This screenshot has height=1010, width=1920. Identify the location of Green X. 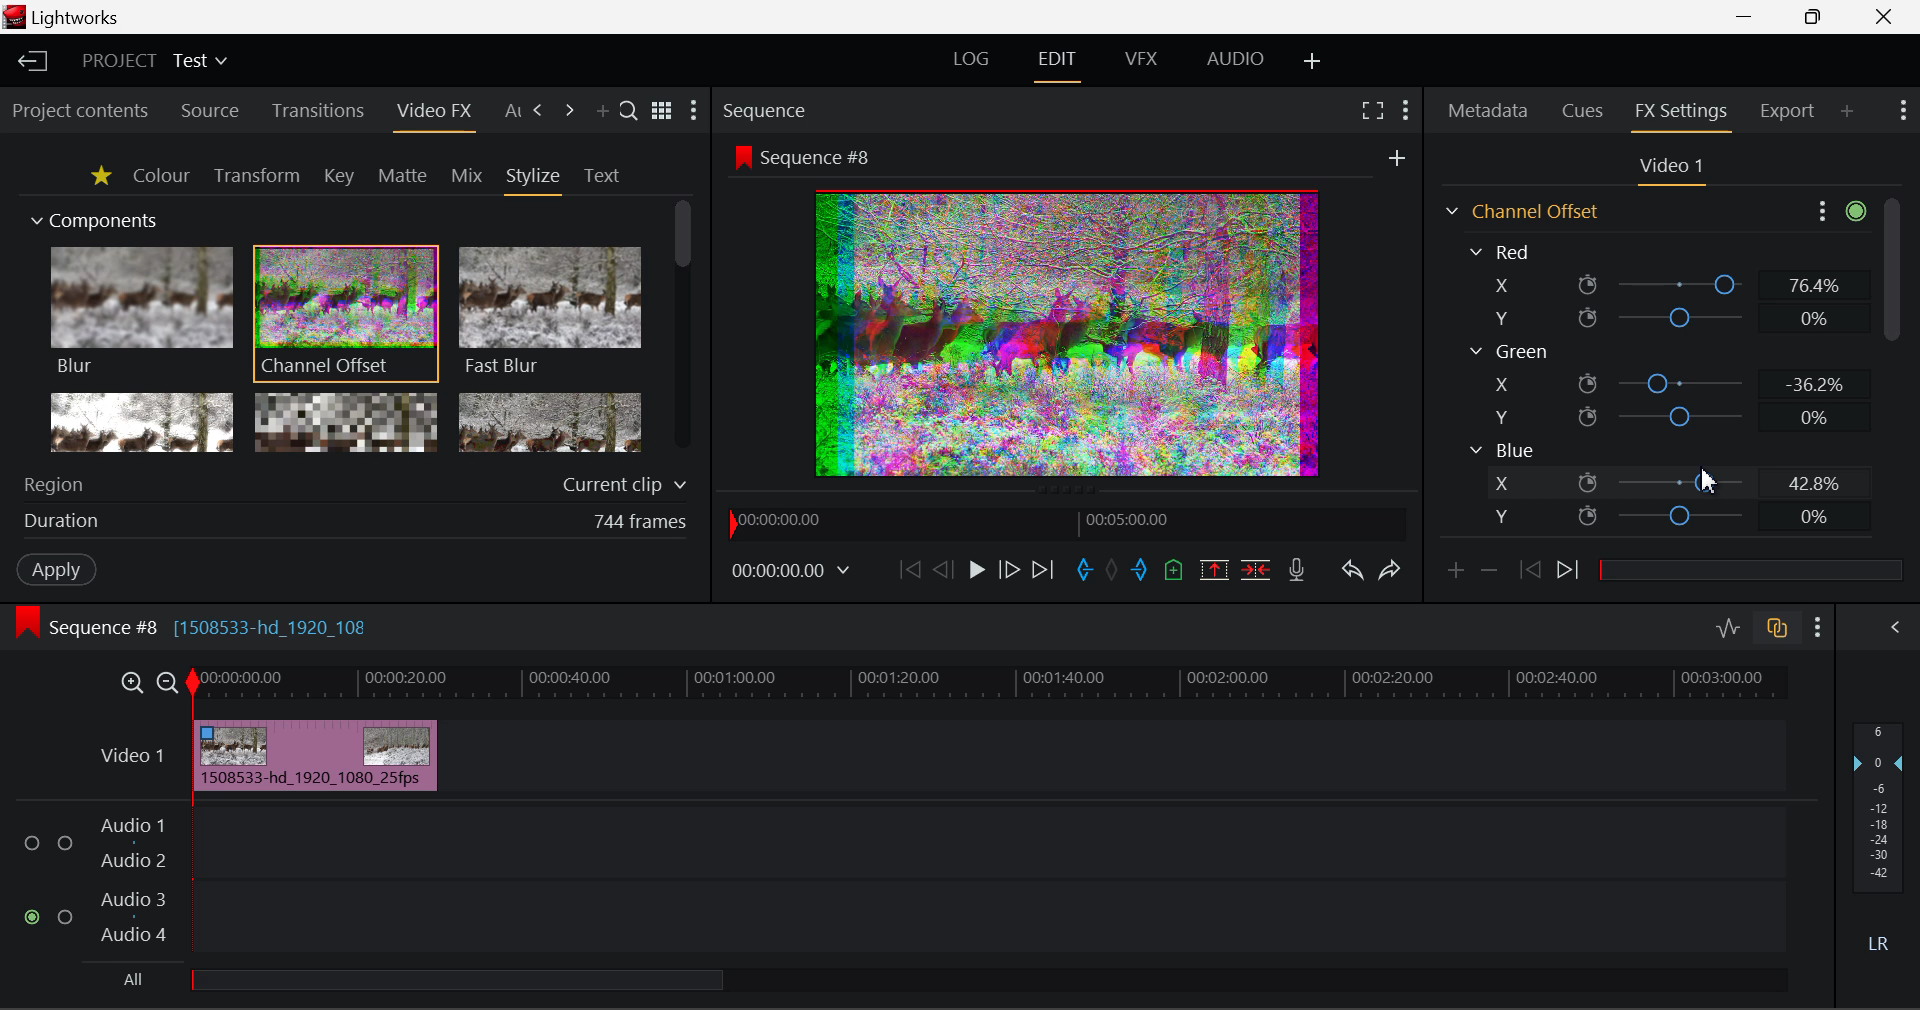
(1663, 382).